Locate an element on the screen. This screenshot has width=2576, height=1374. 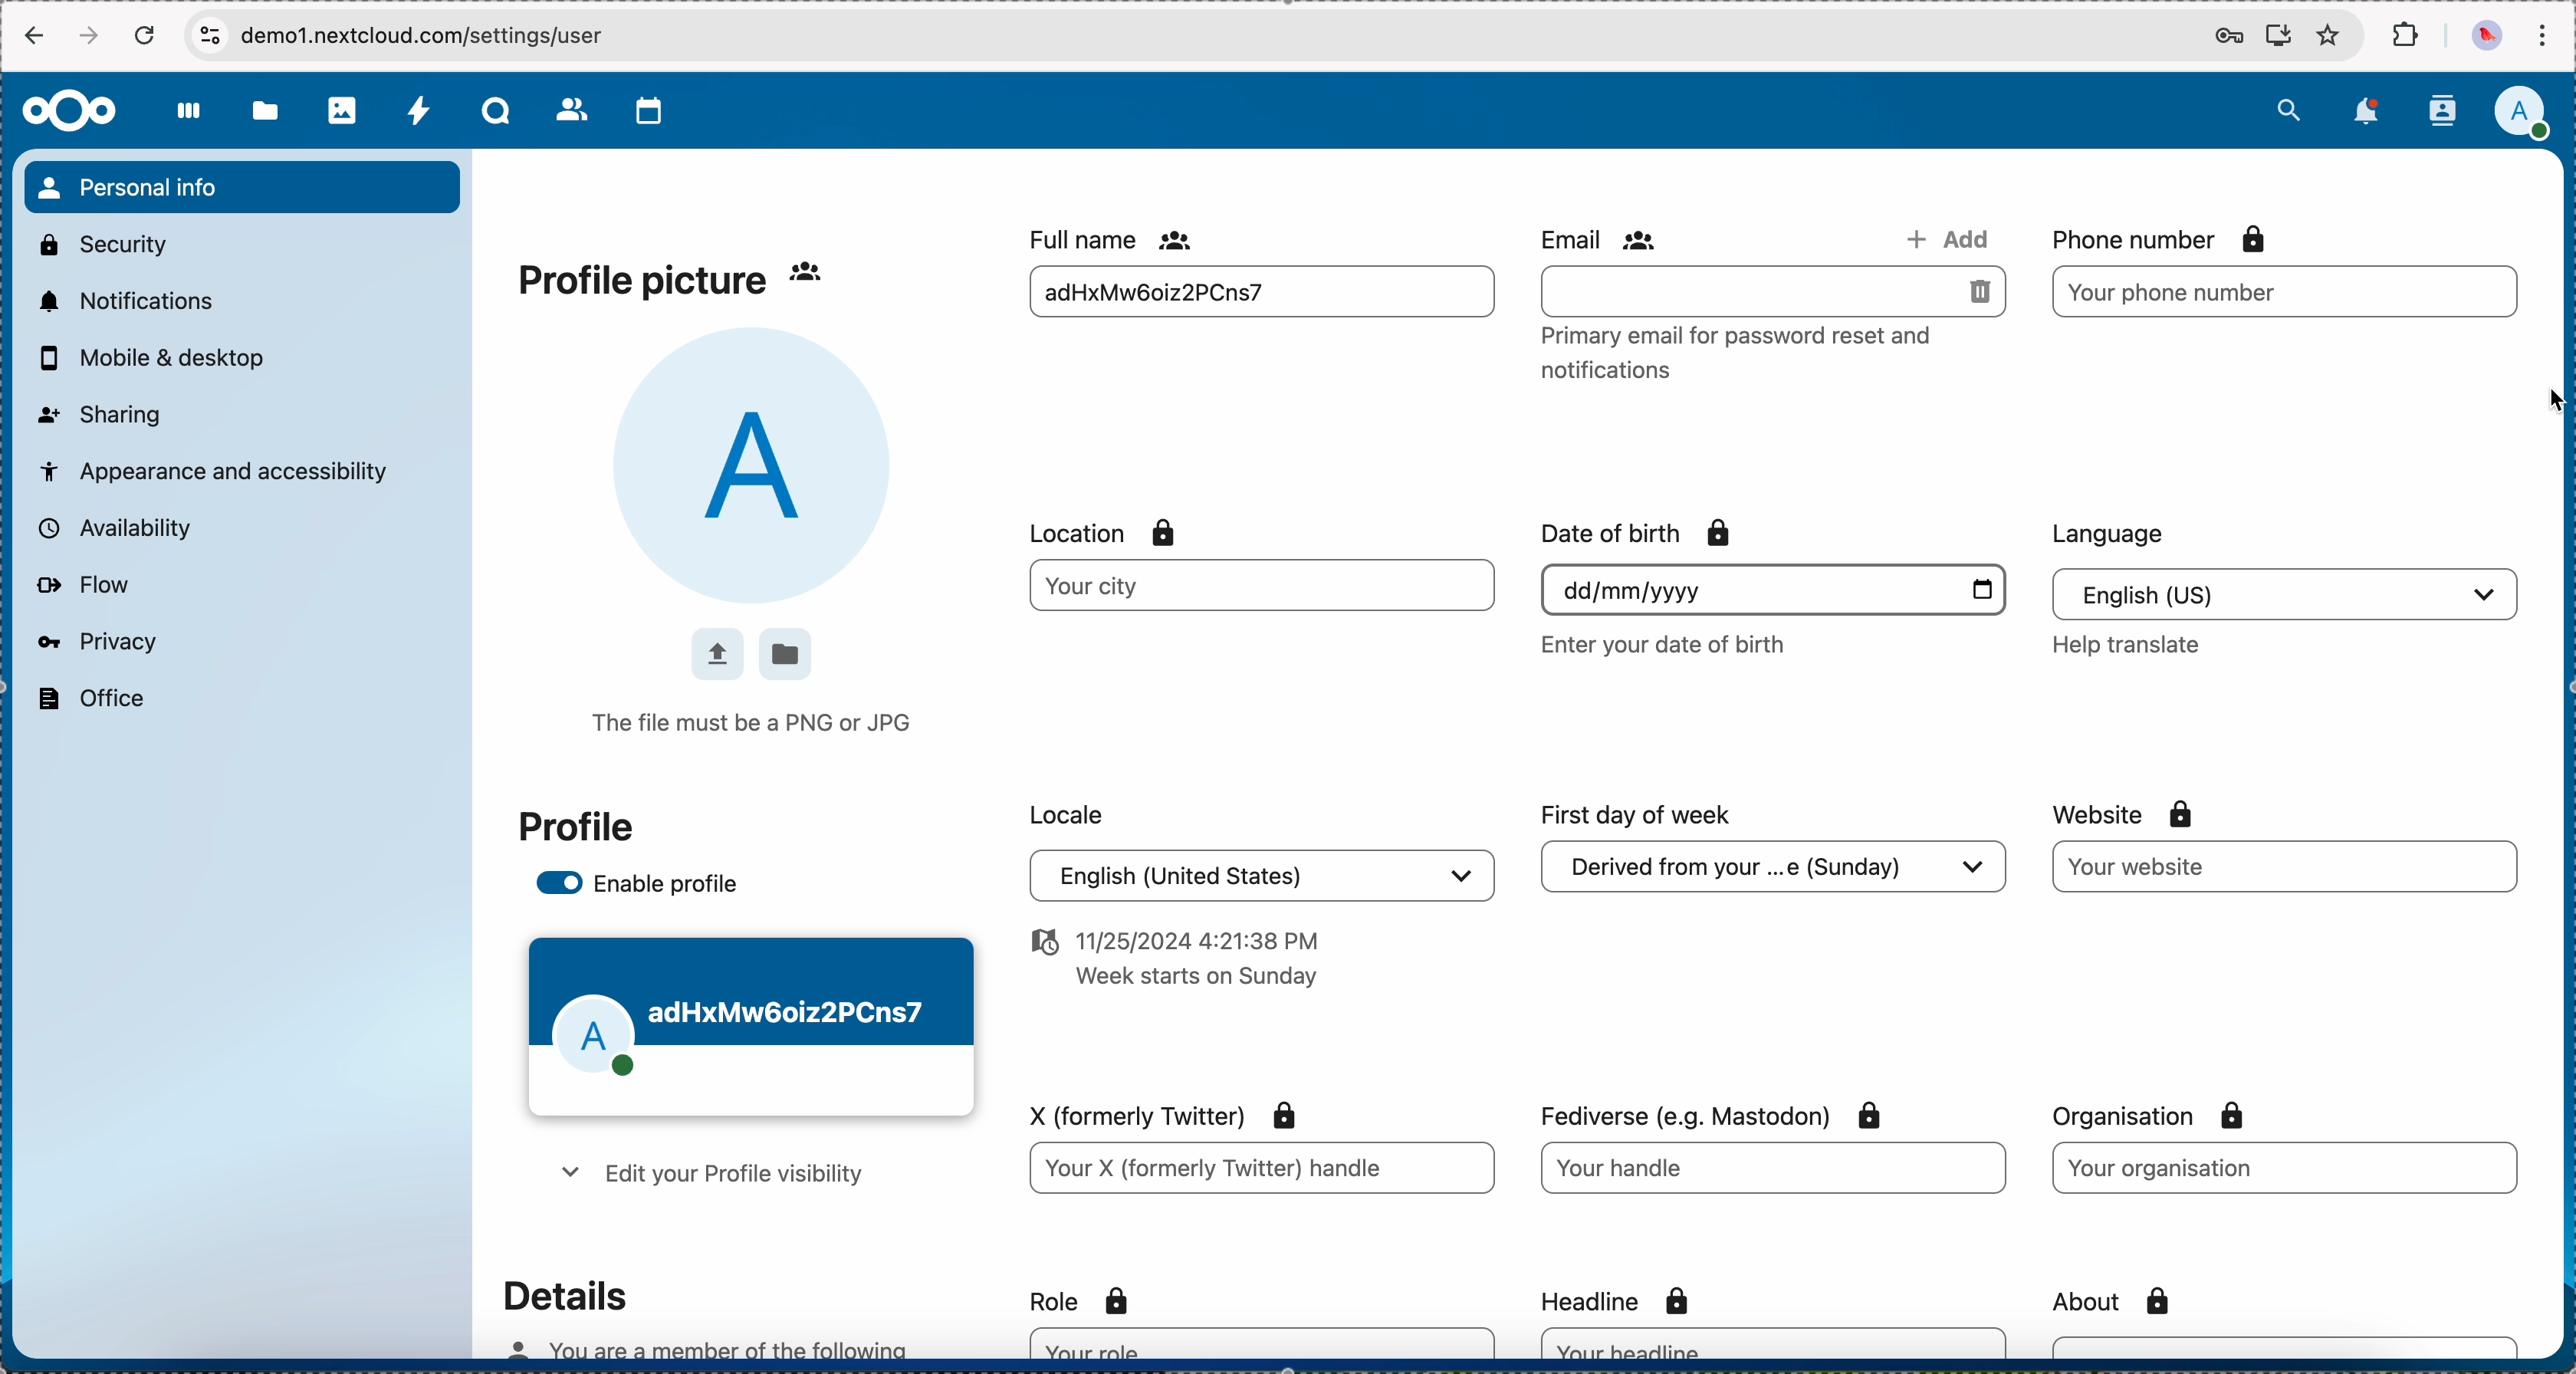
role is located at coordinates (1085, 1303).